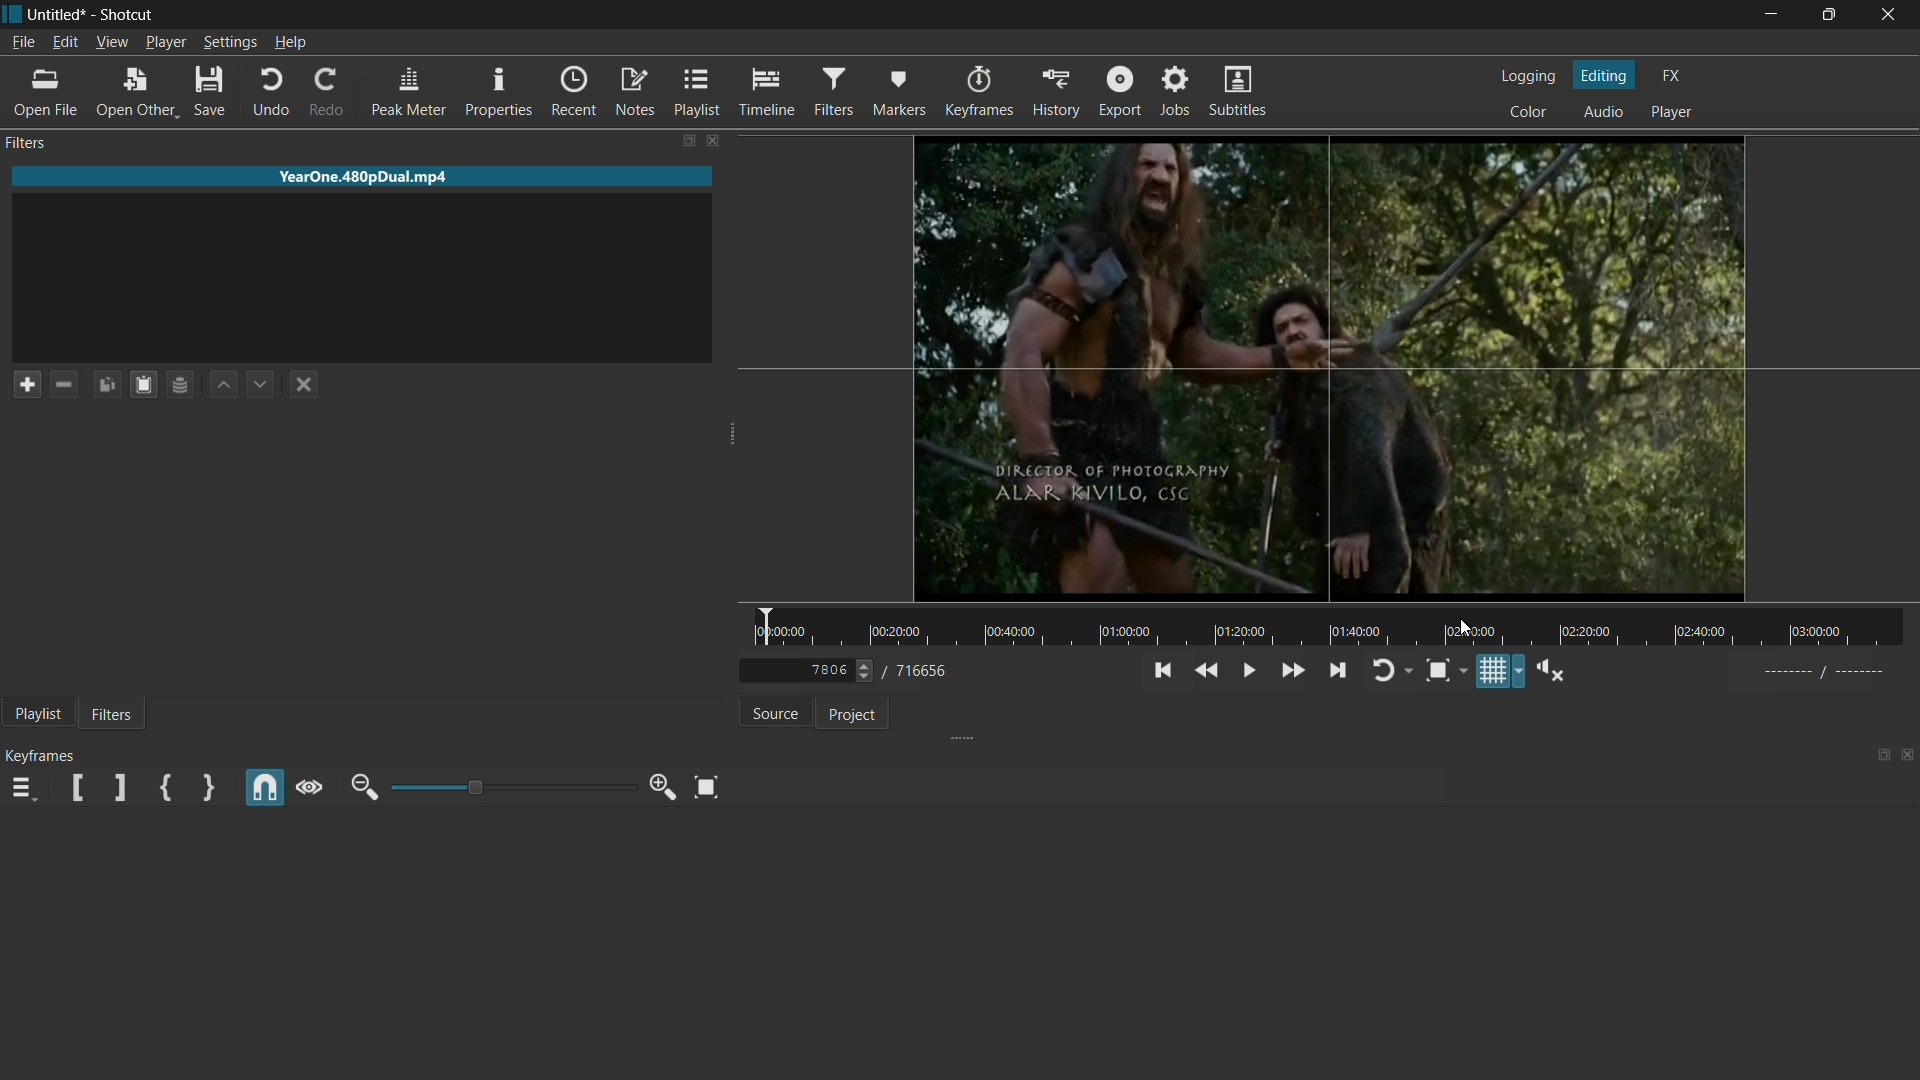  I want to click on player, so click(1672, 112).